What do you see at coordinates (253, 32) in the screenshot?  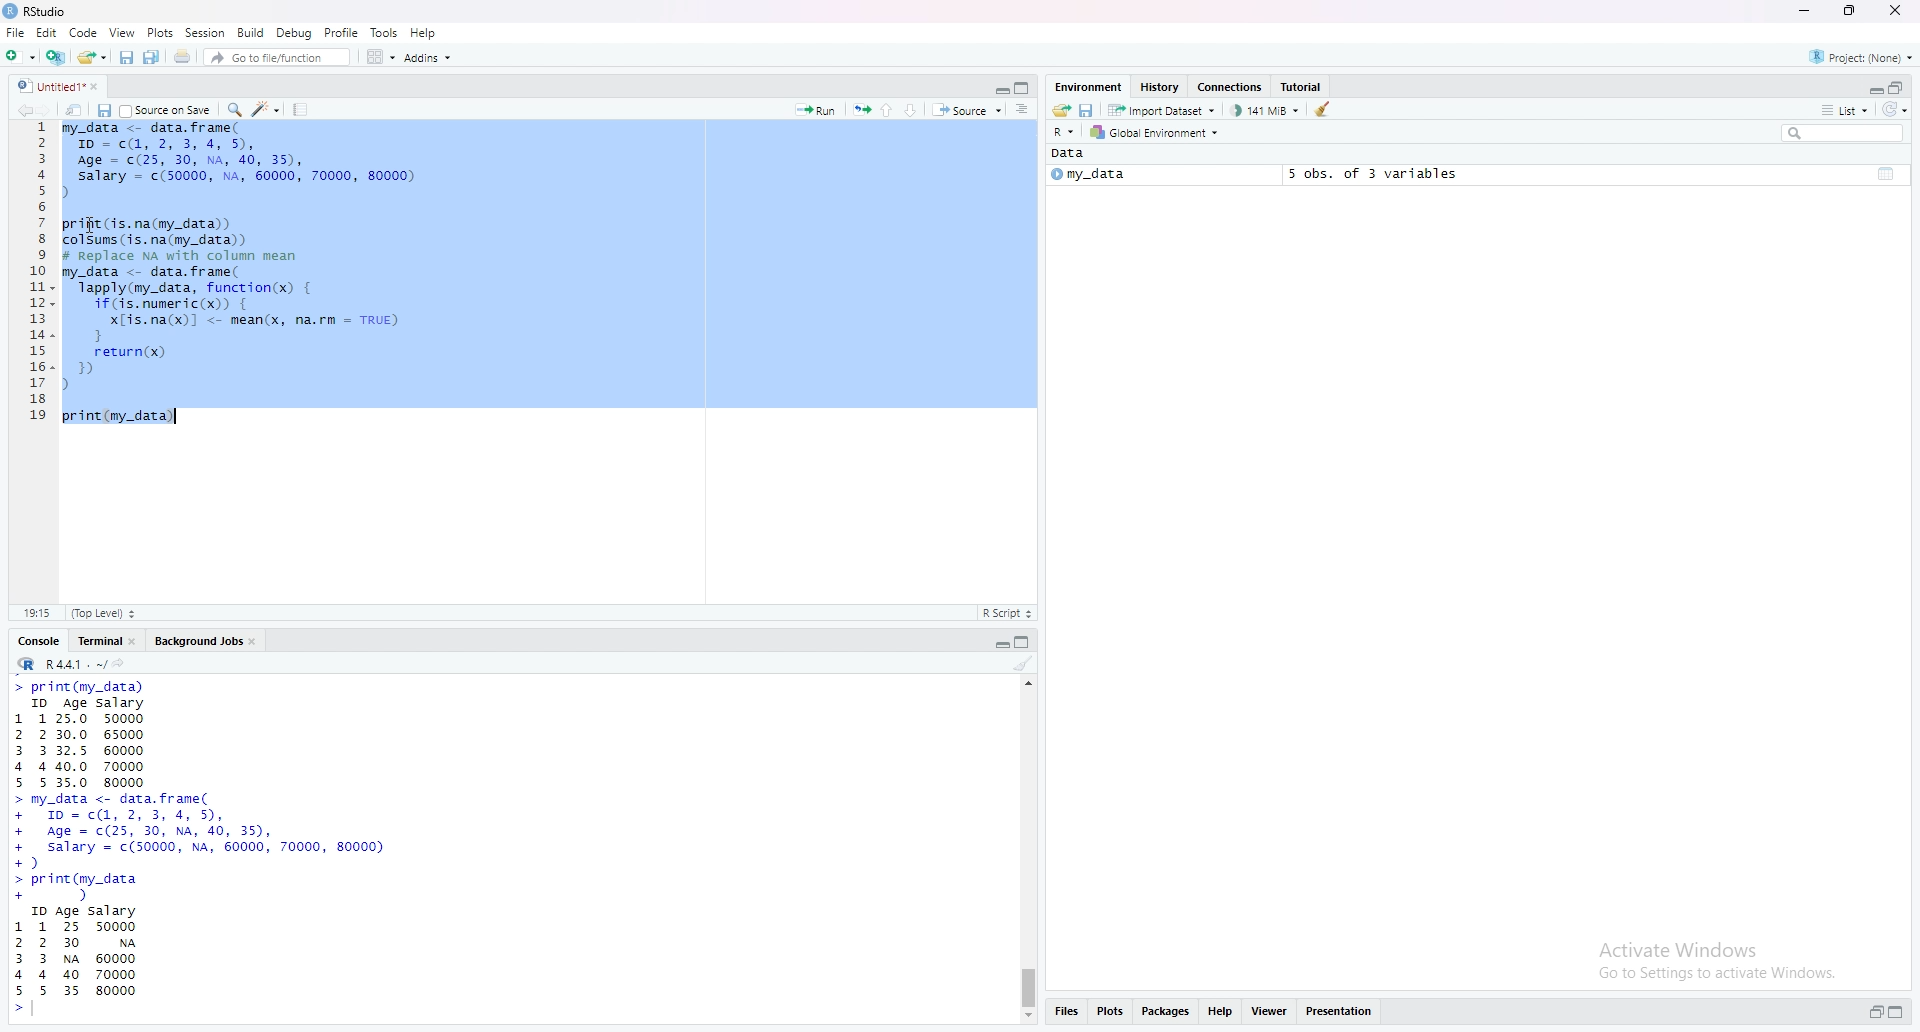 I see `Build` at bounding box center [253, 32].